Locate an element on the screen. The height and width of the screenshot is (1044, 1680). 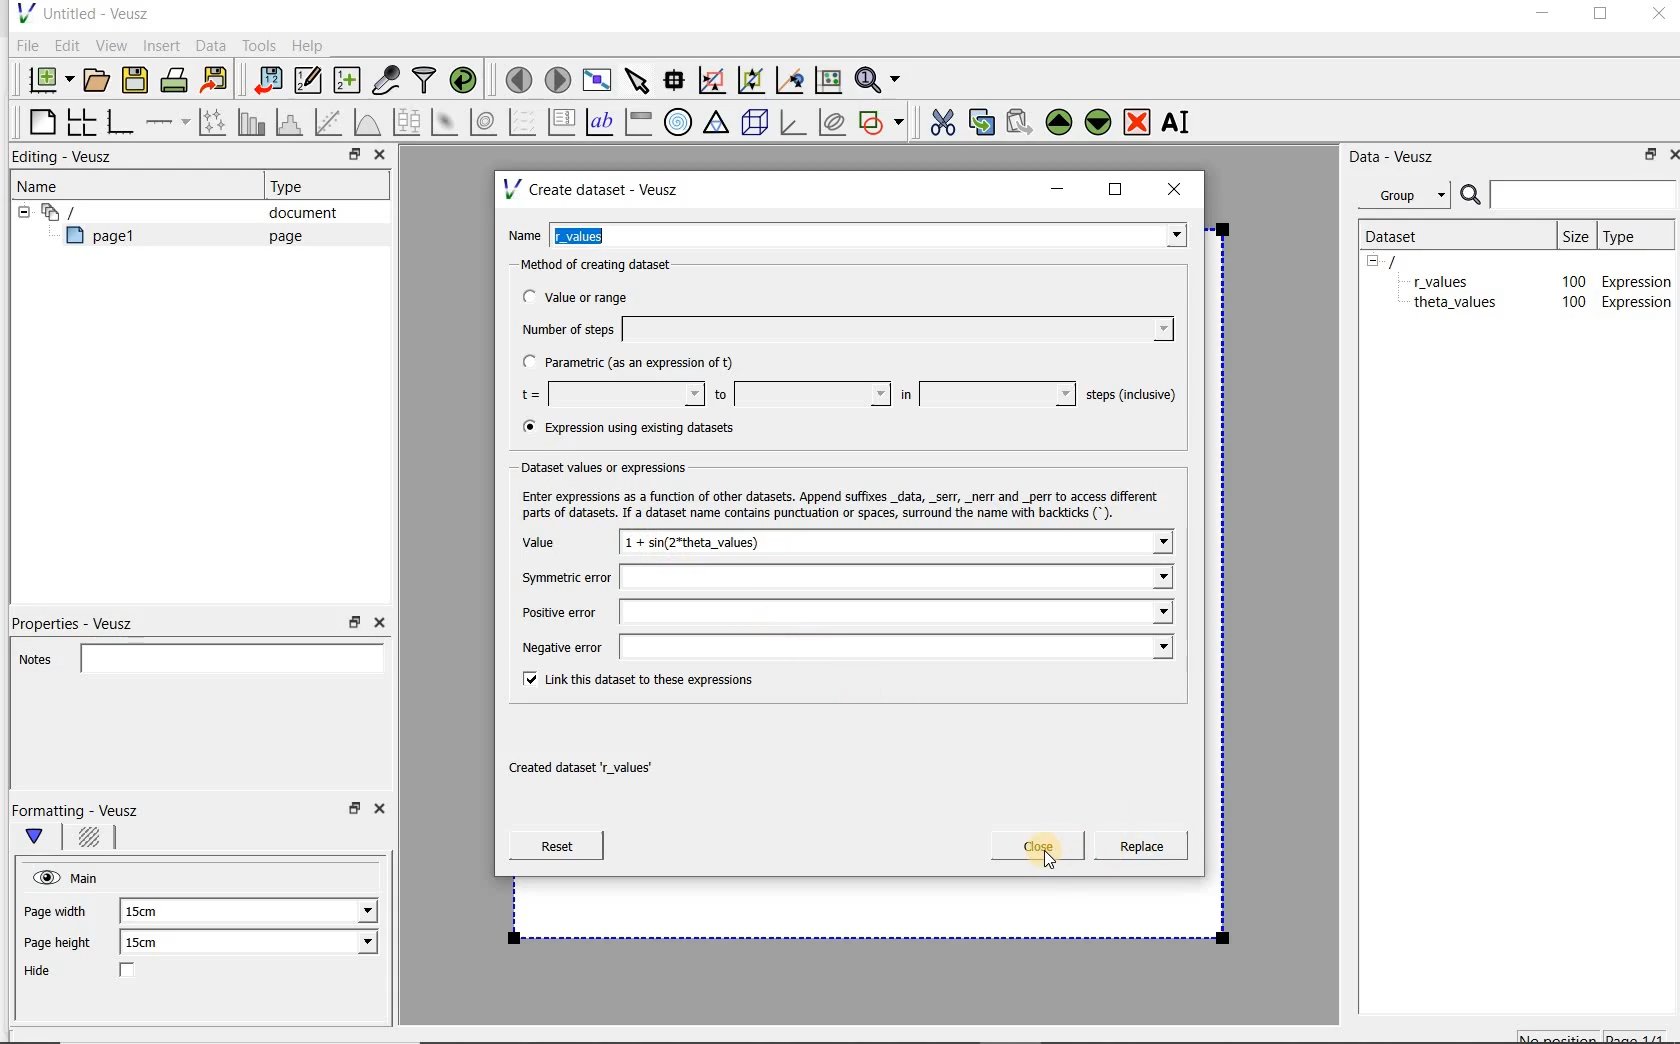
Read data points on the graph is located at coordinates (677, 81).